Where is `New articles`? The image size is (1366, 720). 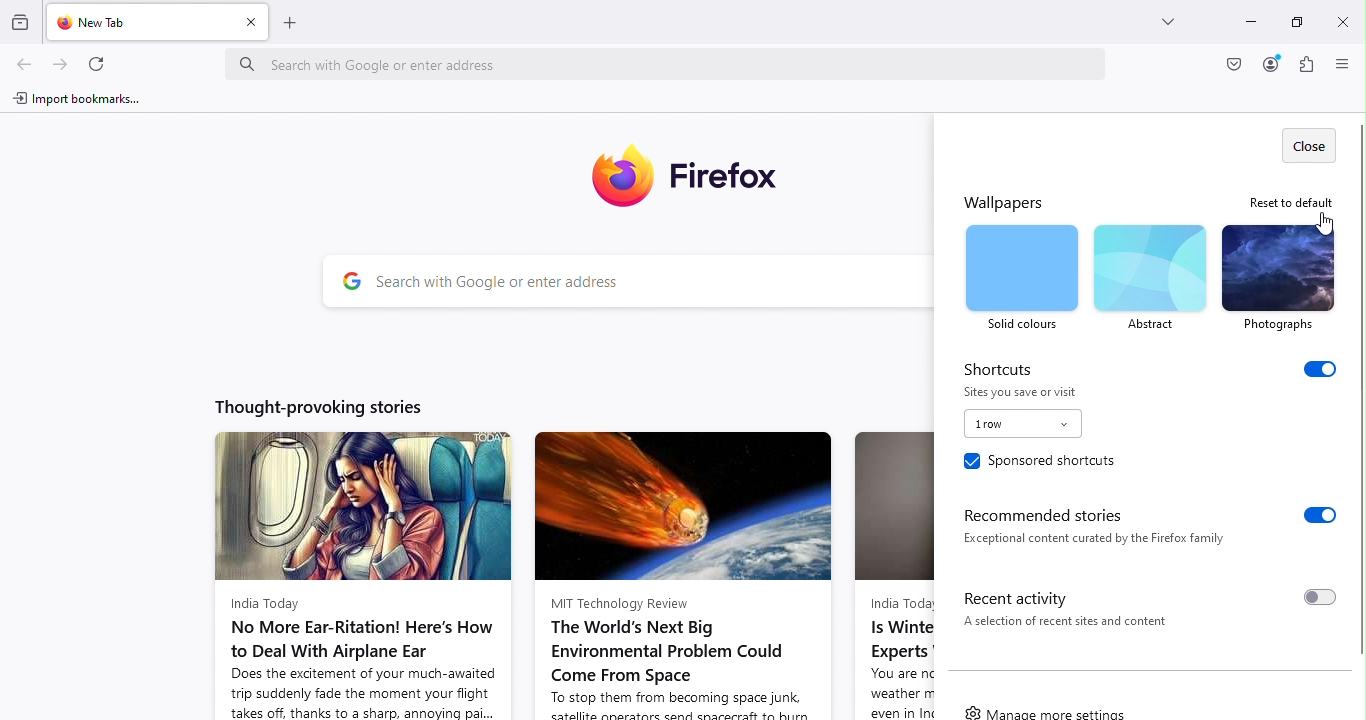 New articles is located at coordinates (891, 564).